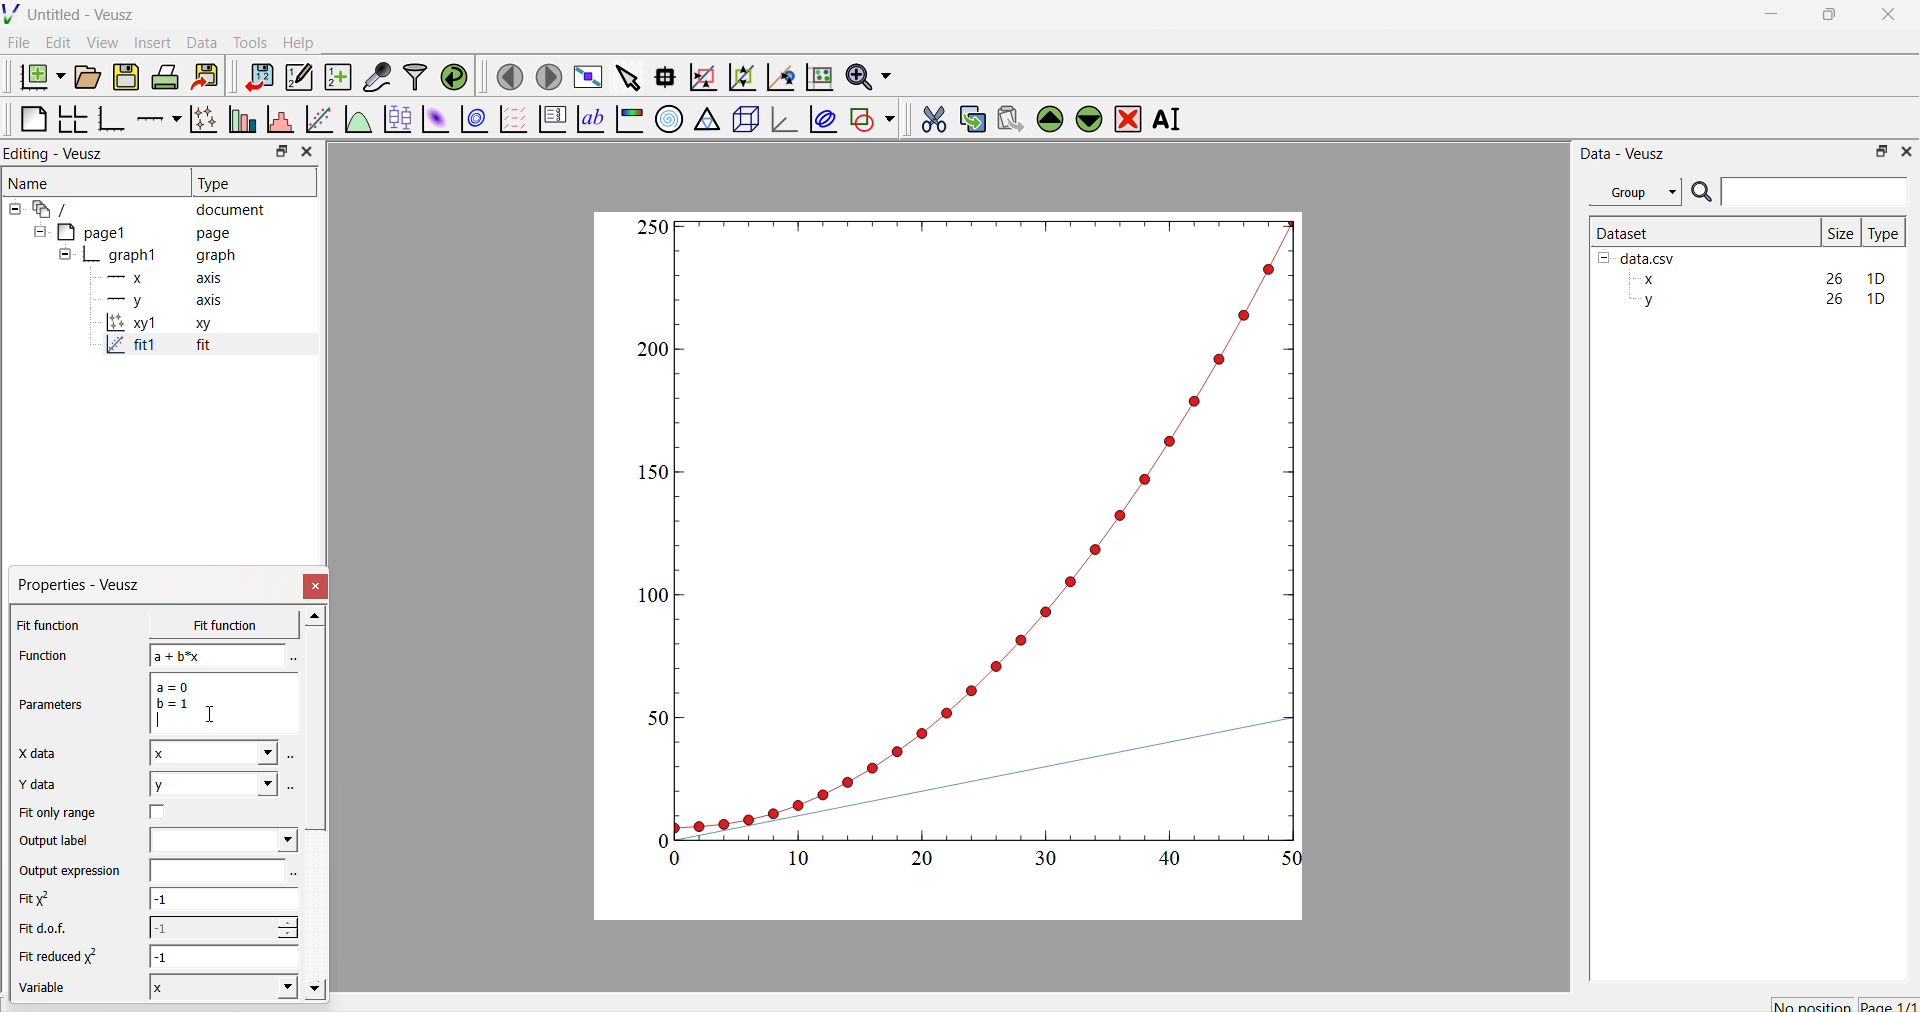 This screenshot has height=1012, width=1920. What do you see at coordinates (156, 349) in the screenshot?
I see `fit1 fit` at bounding box center [156, 349].